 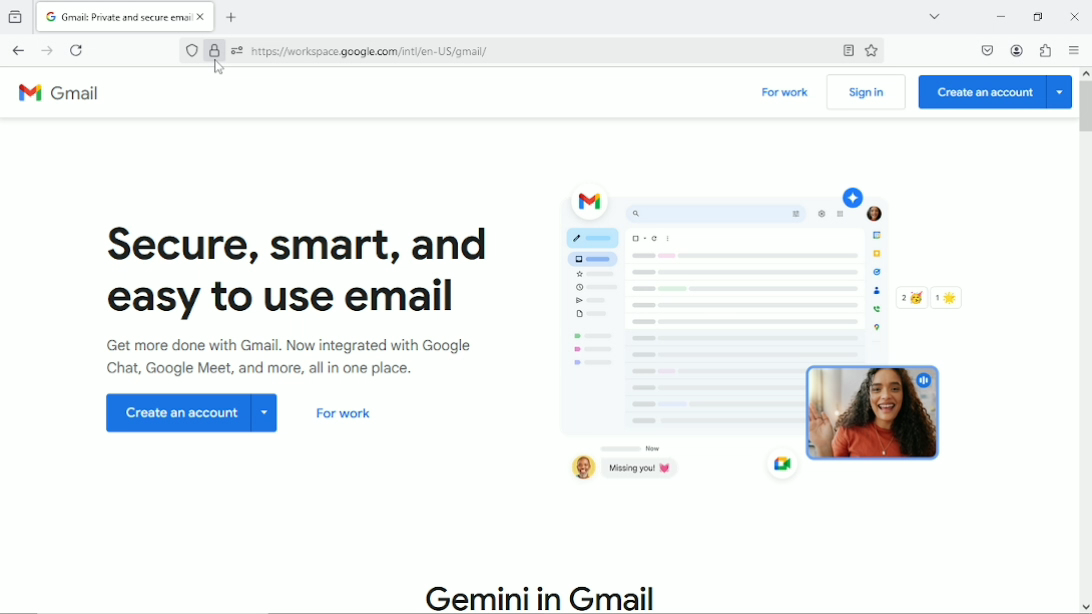 What do you see at coordinates (19, 49) in the screenshot?
I see `Go back` at bounding box center [19, 49].